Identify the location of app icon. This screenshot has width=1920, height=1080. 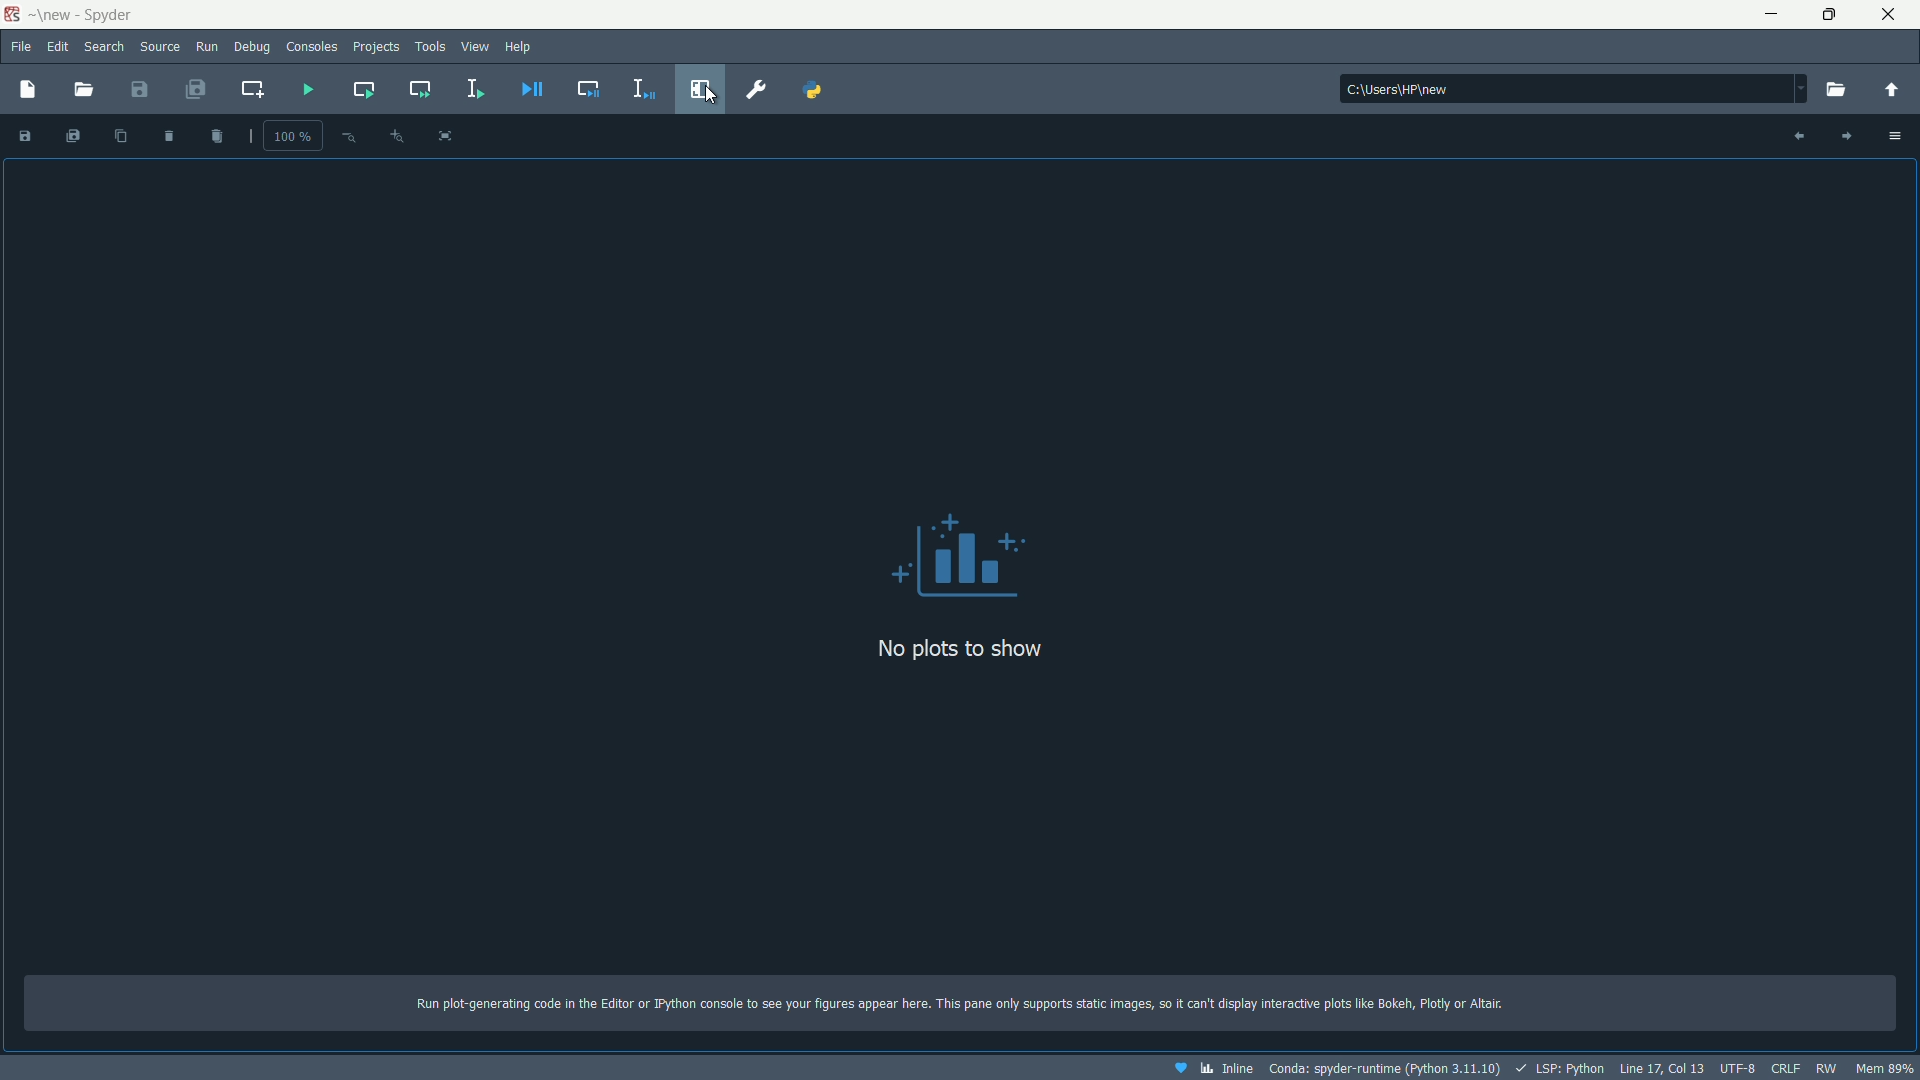
(12, 15).